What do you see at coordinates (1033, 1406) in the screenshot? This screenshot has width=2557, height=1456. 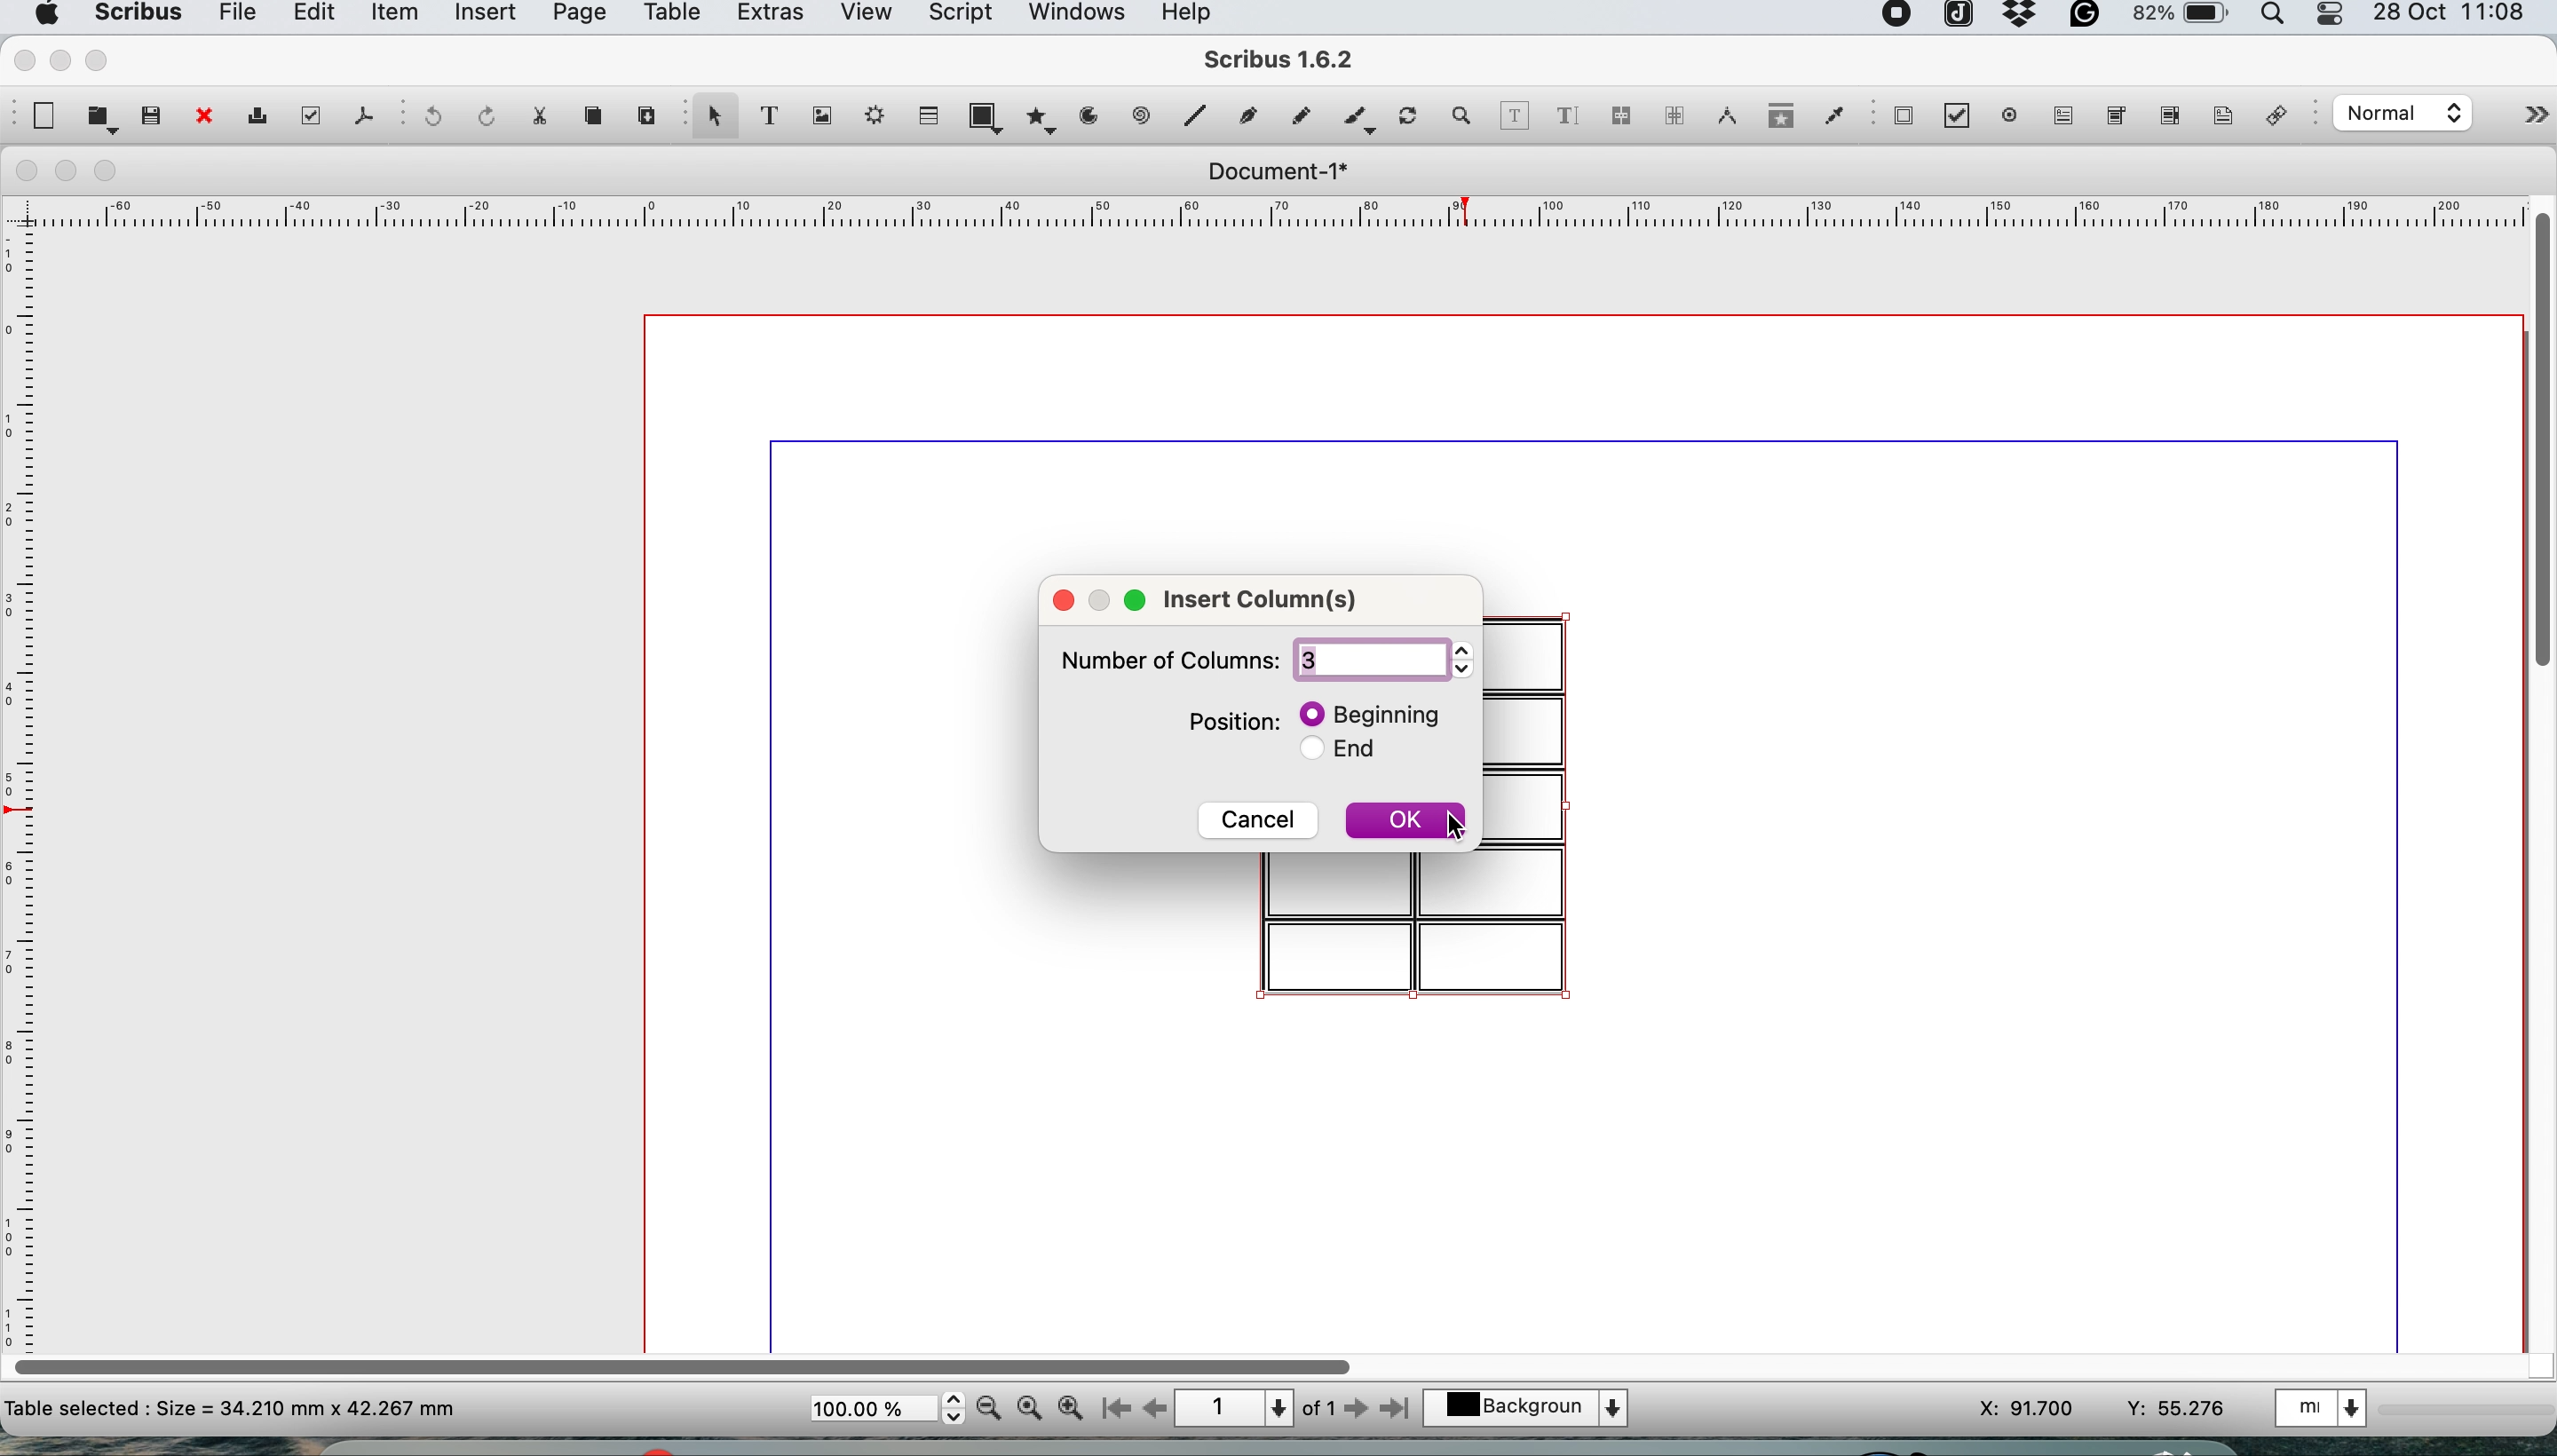 I see `zoom 100%` at bounding box center [1033, 1406].